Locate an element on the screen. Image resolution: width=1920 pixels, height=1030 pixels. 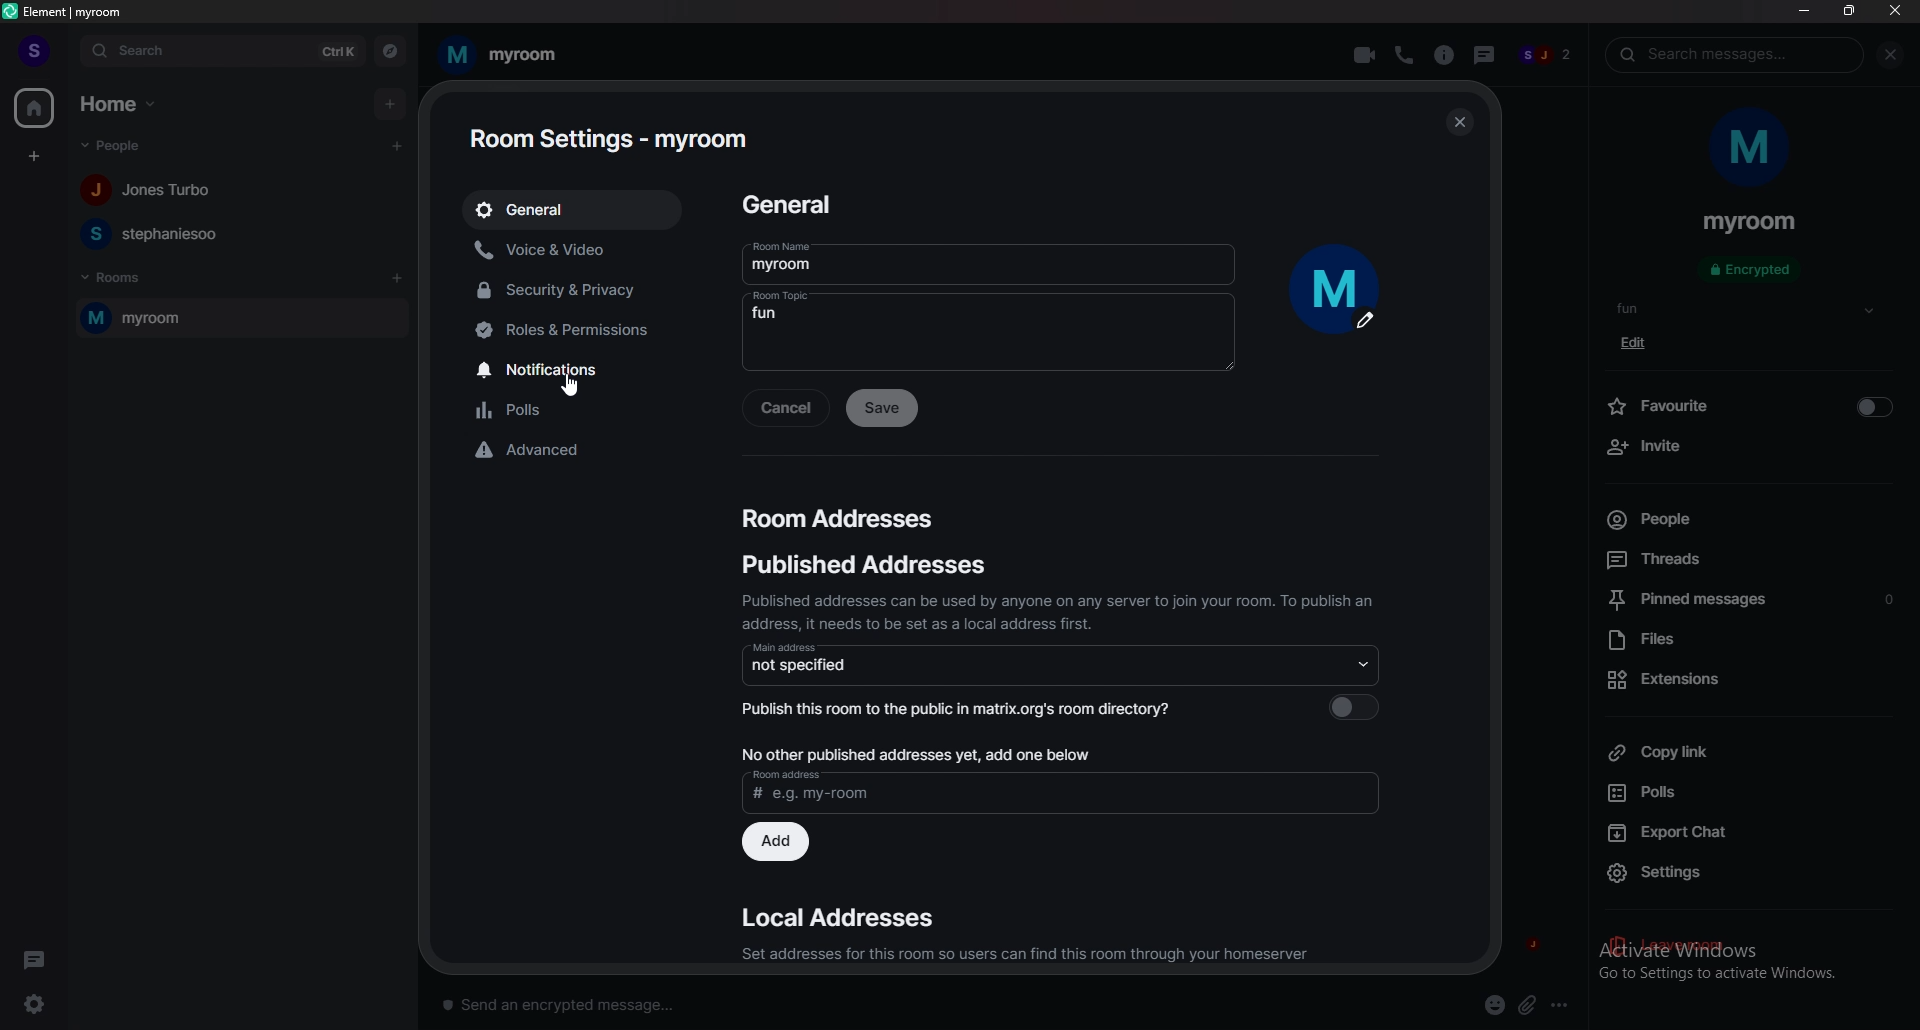
people is located at coordinates (121, 146).